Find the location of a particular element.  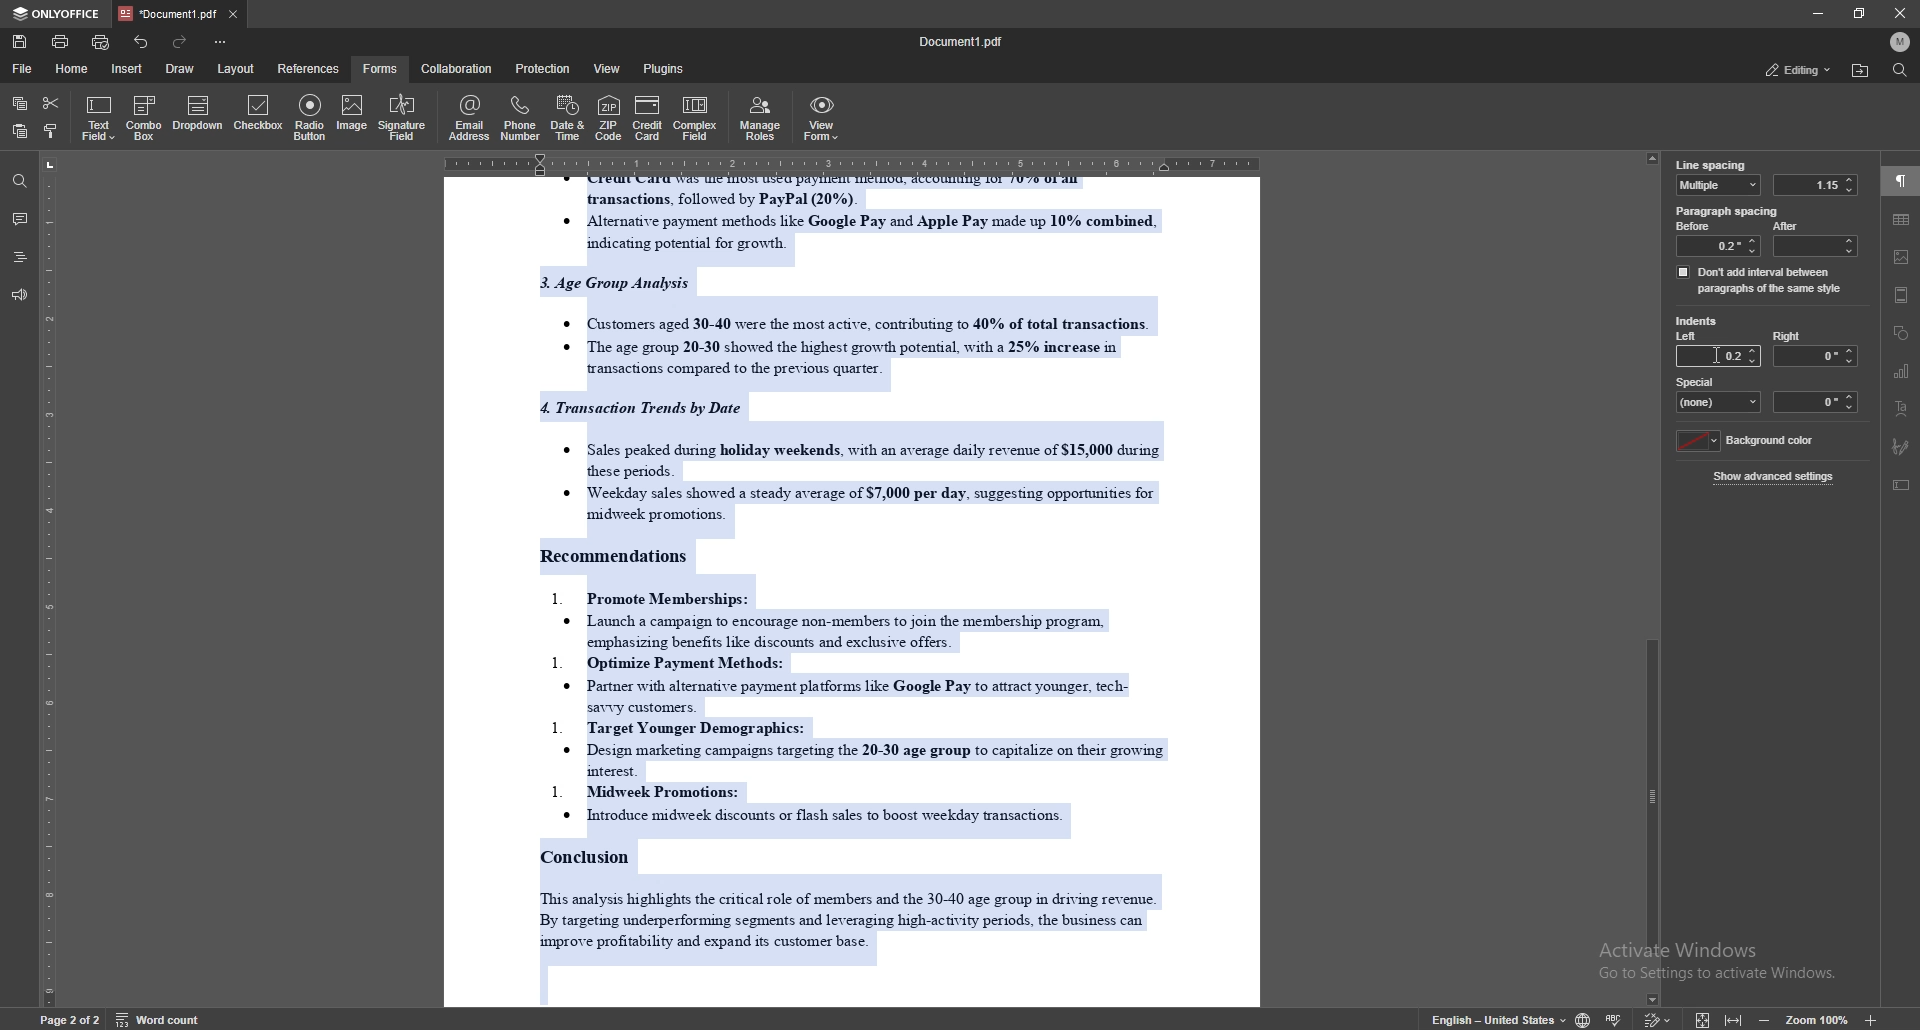

date and time is located at coordinates (567, 118).